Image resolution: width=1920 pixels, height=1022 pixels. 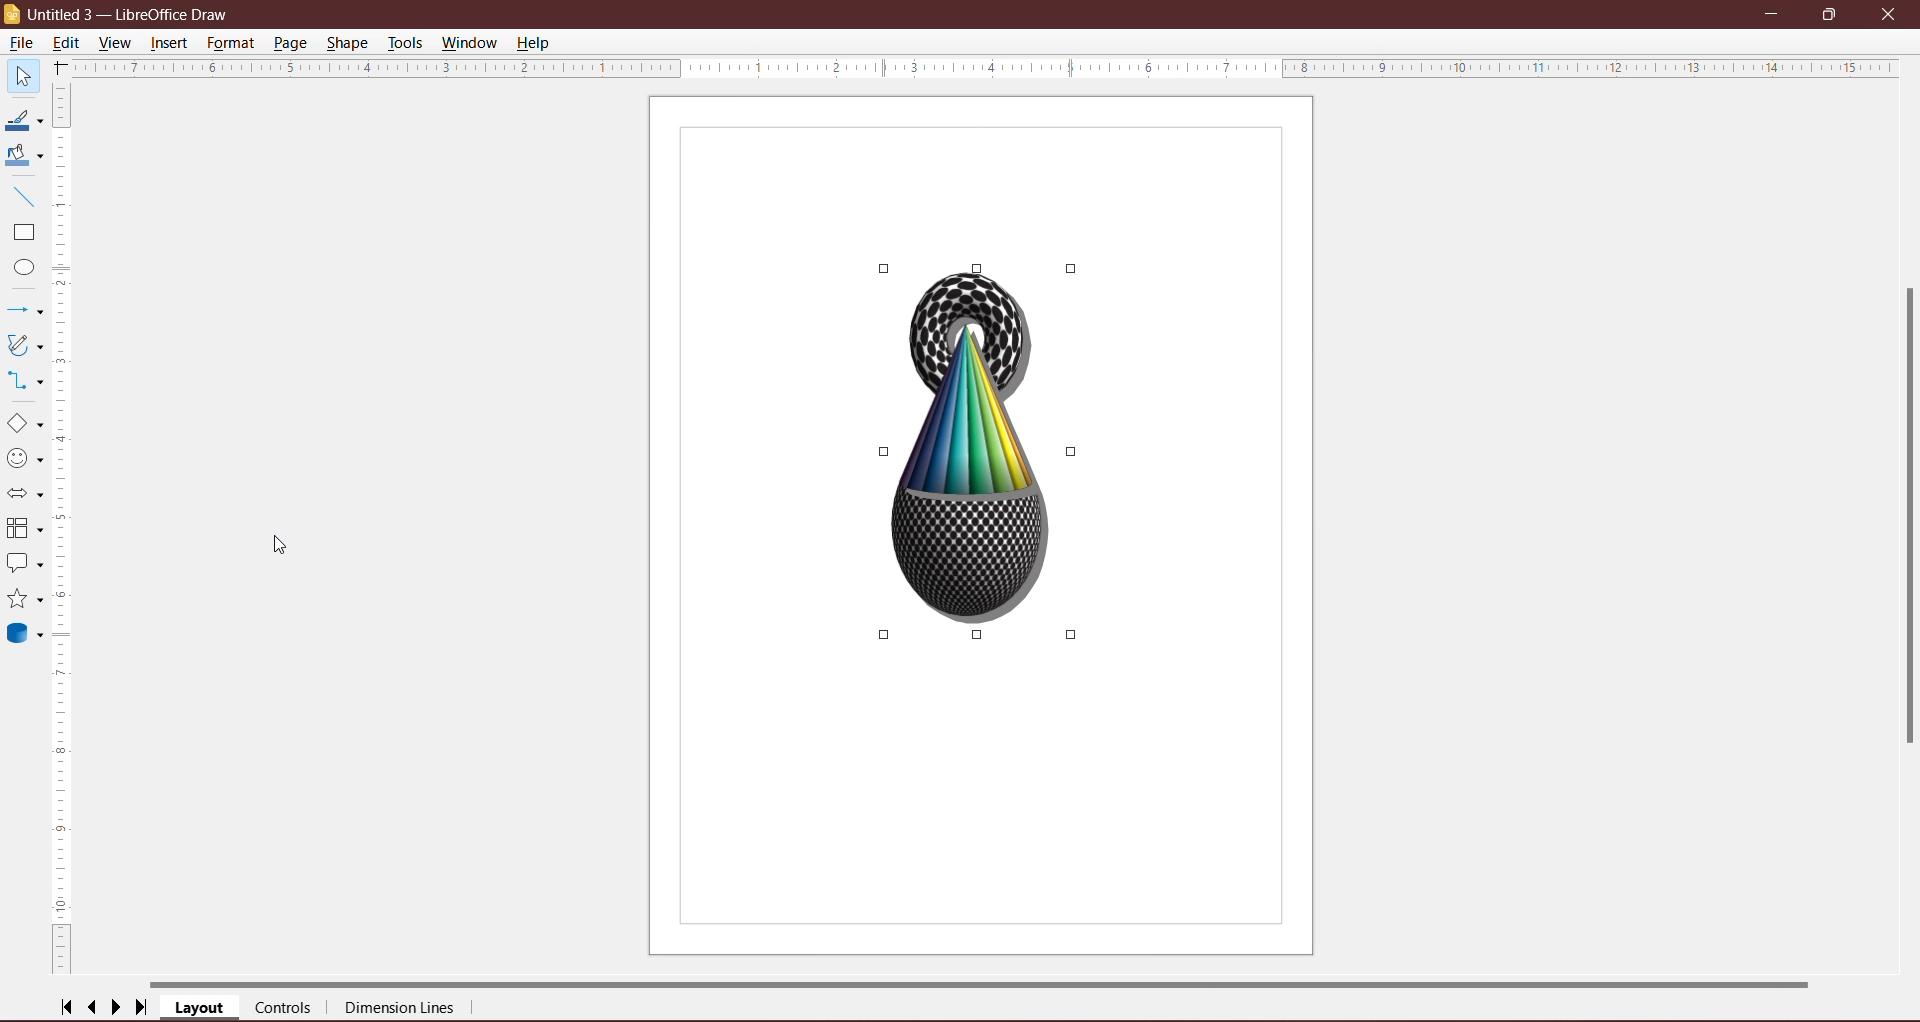 What do you see at coordinates (23, 233) in the screenshot?
I see `Rectangle` at bounding box center [23, 233].